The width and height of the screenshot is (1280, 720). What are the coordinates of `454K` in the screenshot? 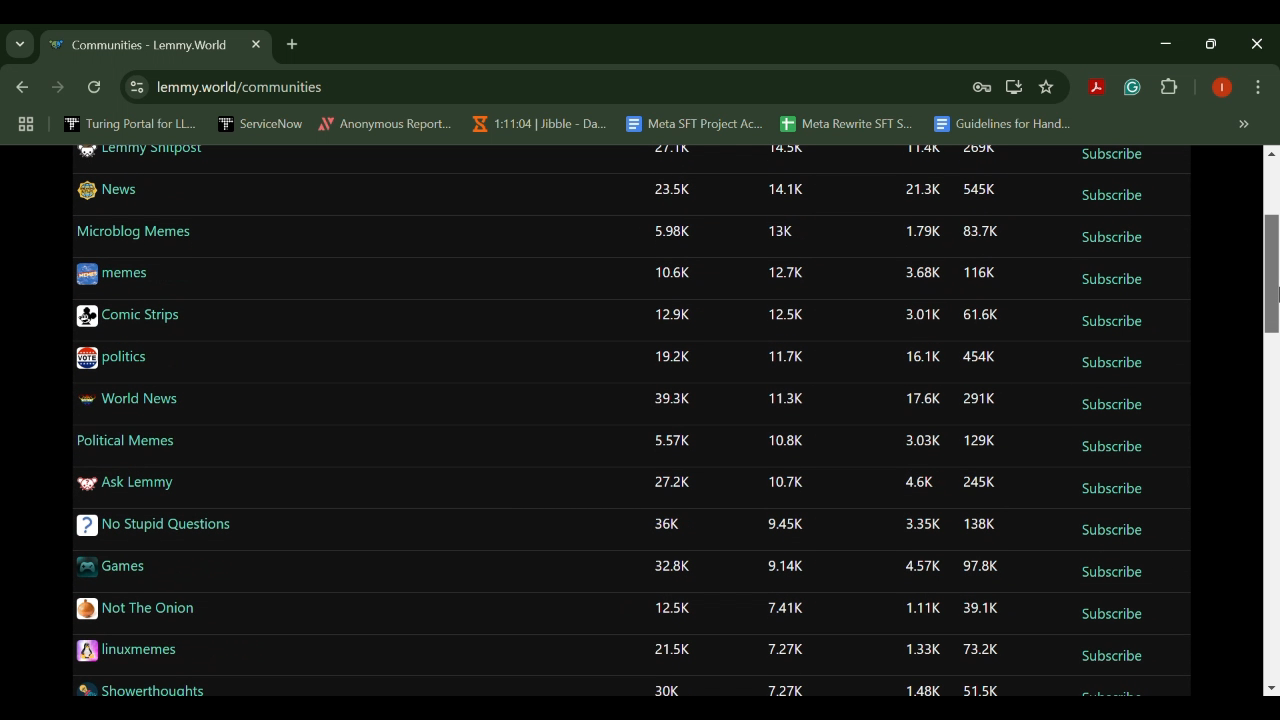 It's located at (980, 358).